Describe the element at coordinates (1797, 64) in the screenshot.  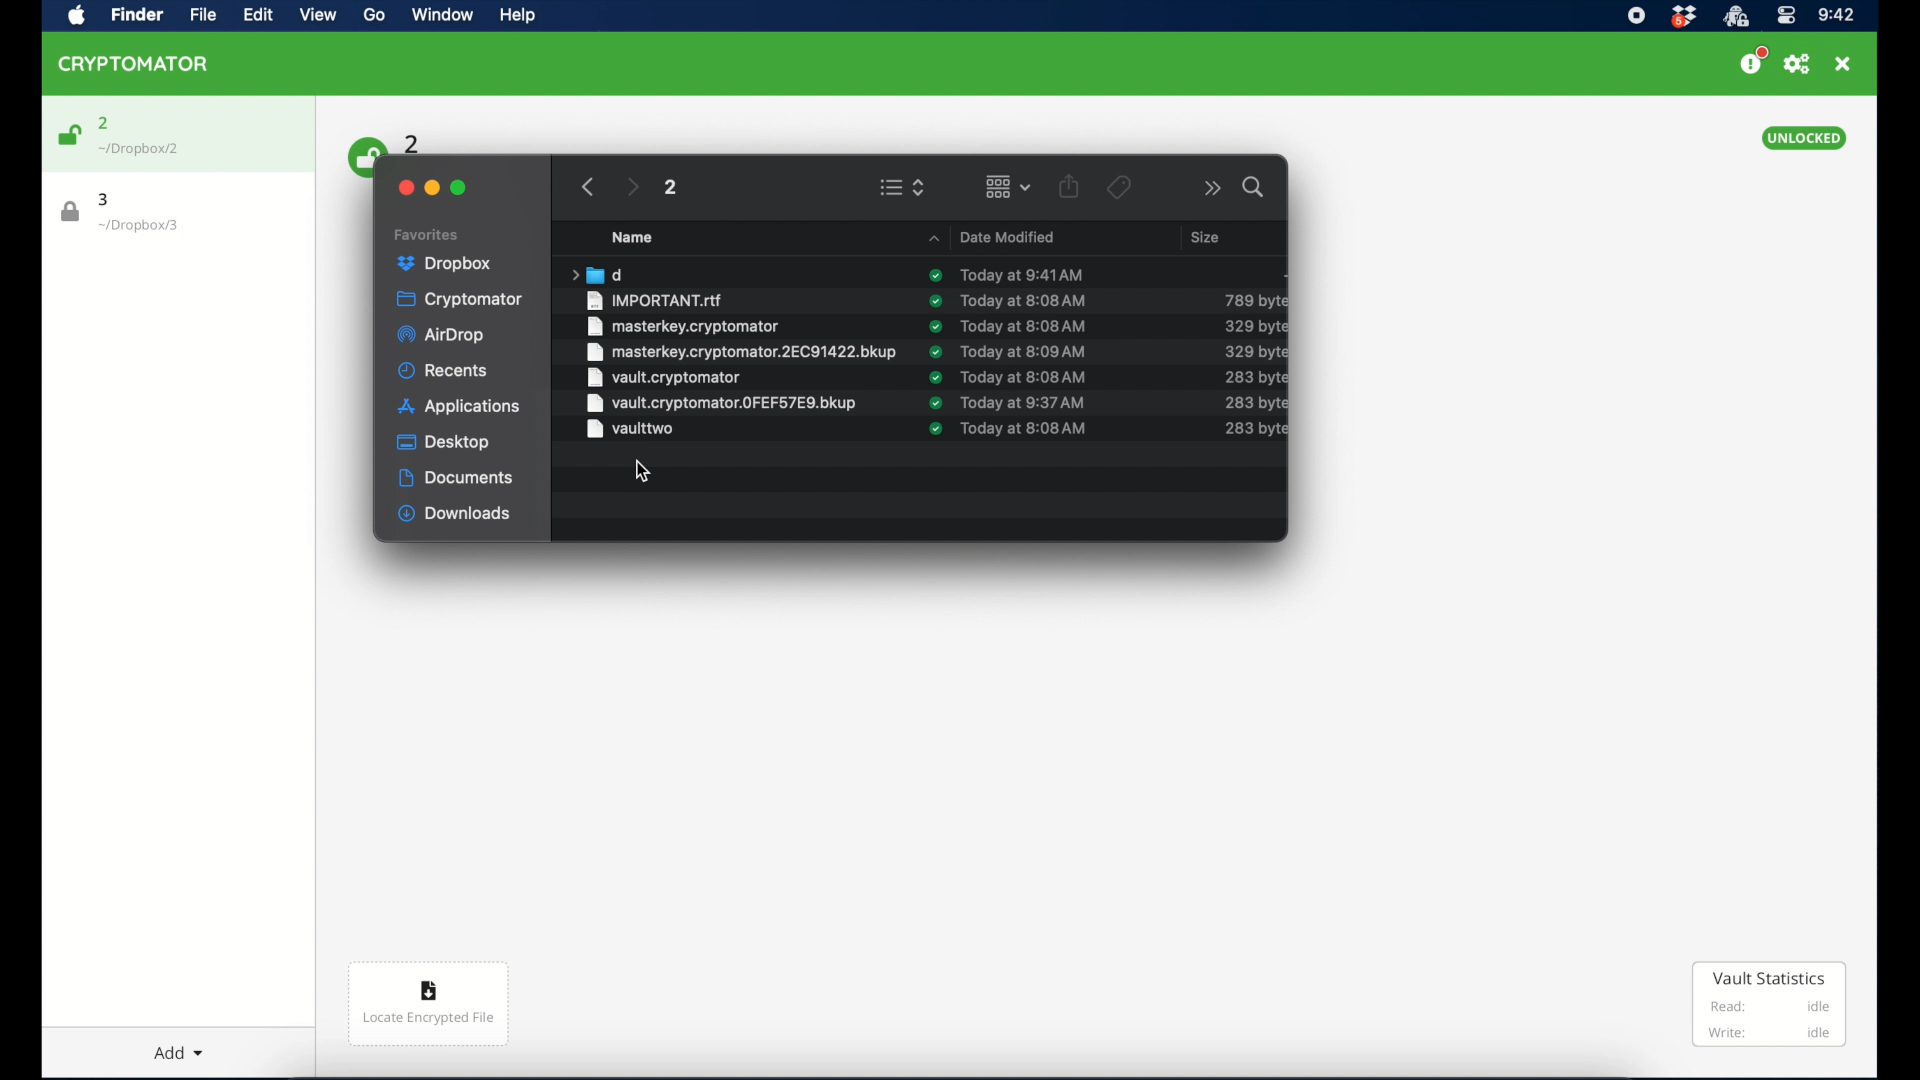
I see `preferences` at that location.